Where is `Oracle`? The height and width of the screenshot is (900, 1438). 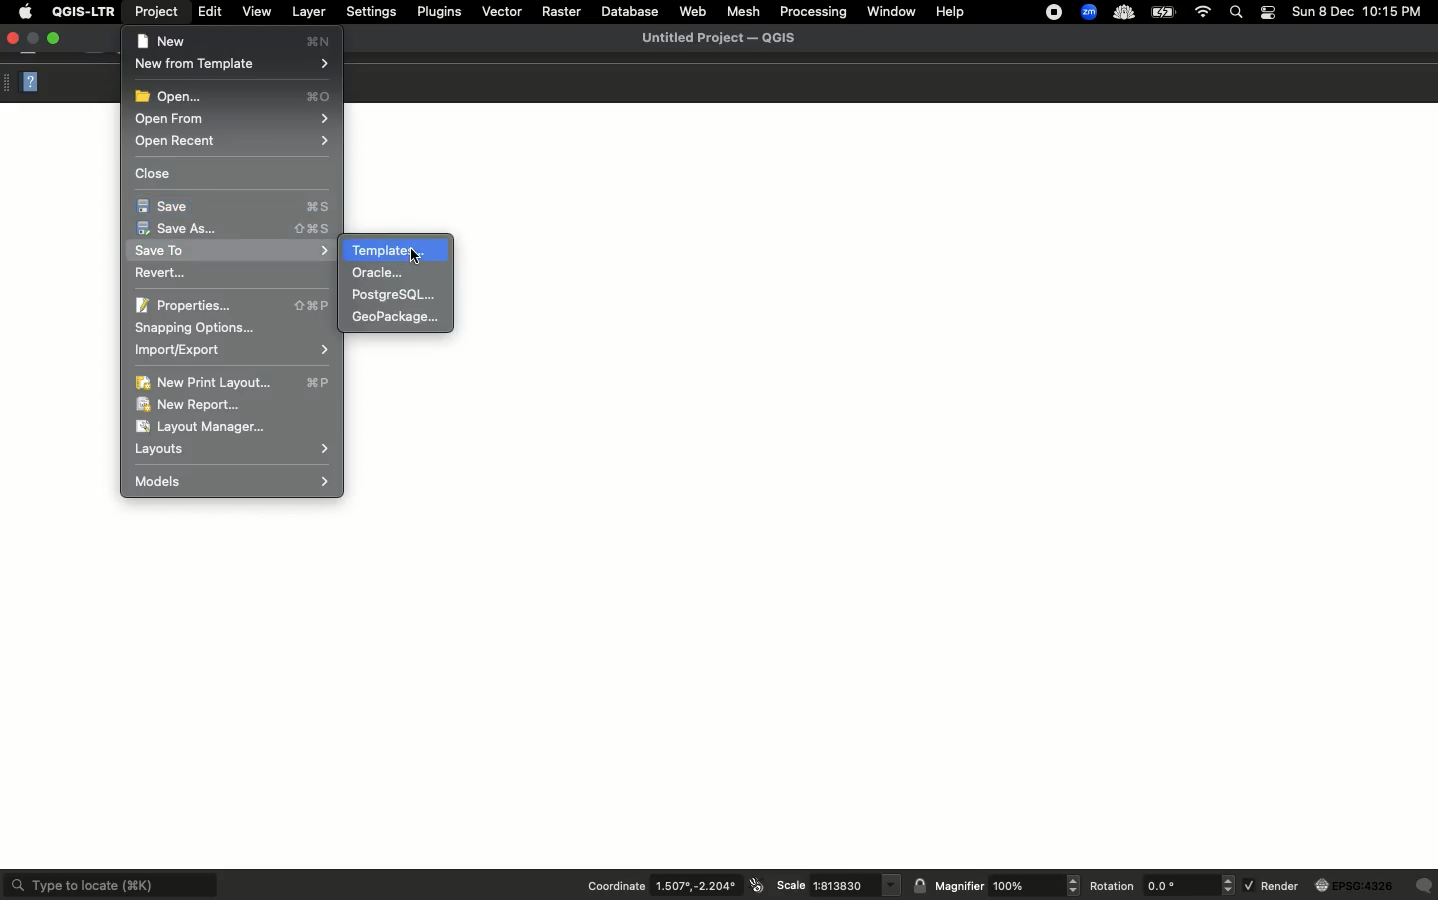
Oracle is located at coordinates (378, 273).